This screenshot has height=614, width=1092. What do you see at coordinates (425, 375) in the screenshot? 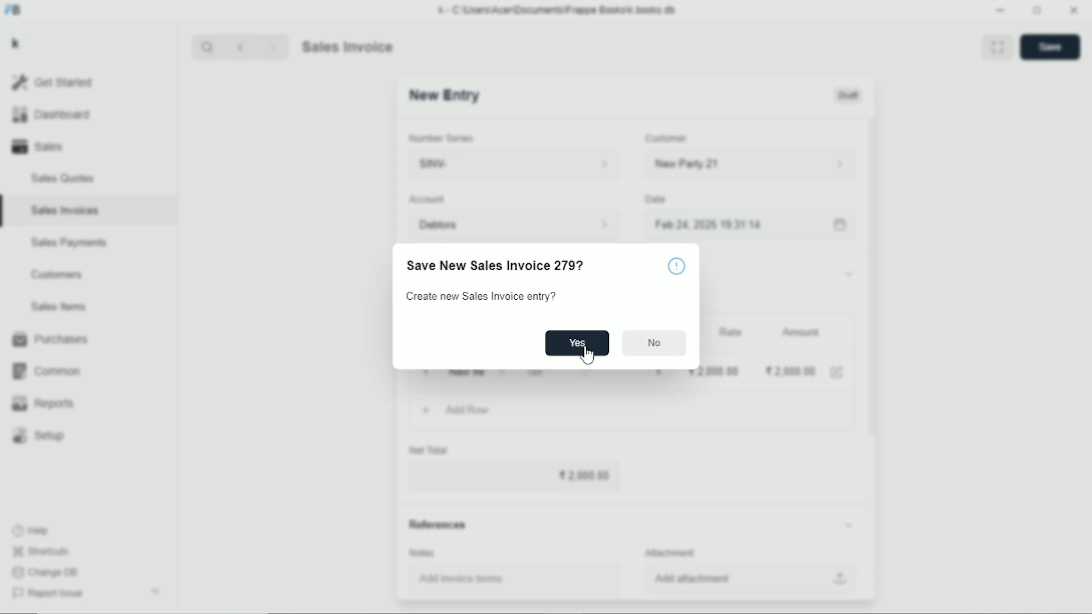
I see `1` at bounding box center [425, 375].